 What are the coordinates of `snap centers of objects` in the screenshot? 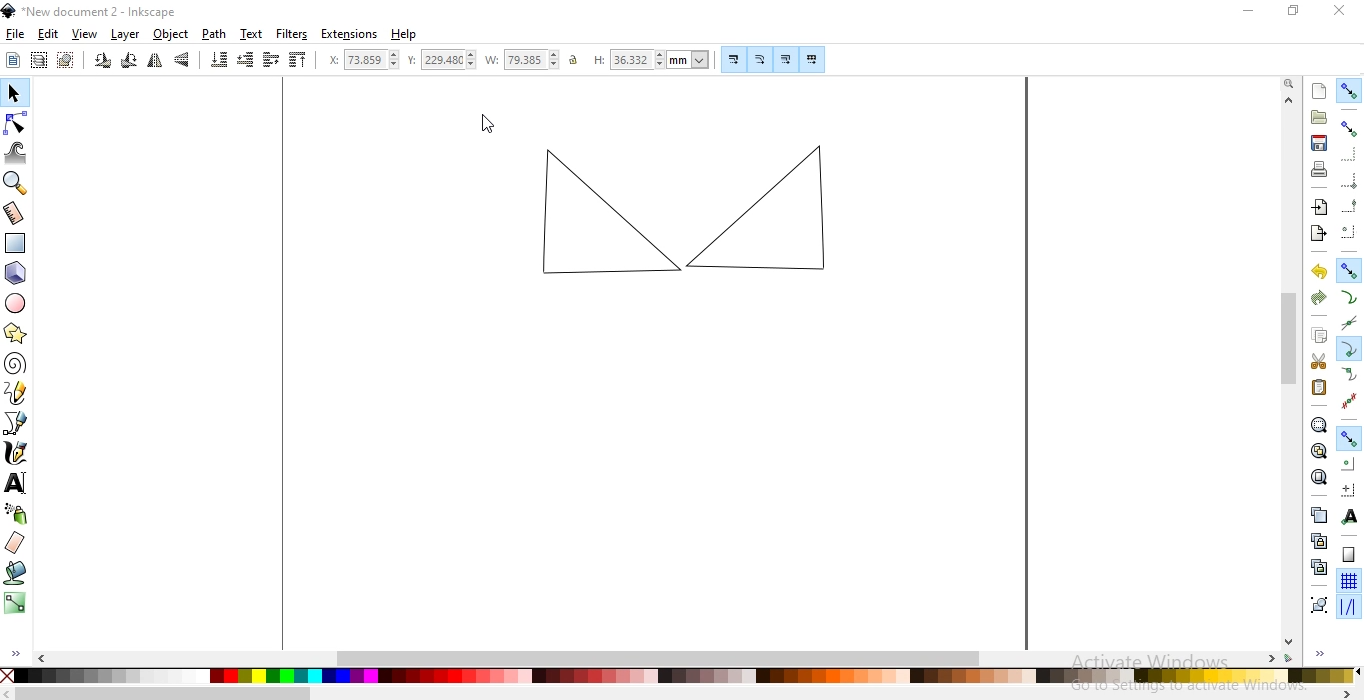 It's located at (1348, 464).